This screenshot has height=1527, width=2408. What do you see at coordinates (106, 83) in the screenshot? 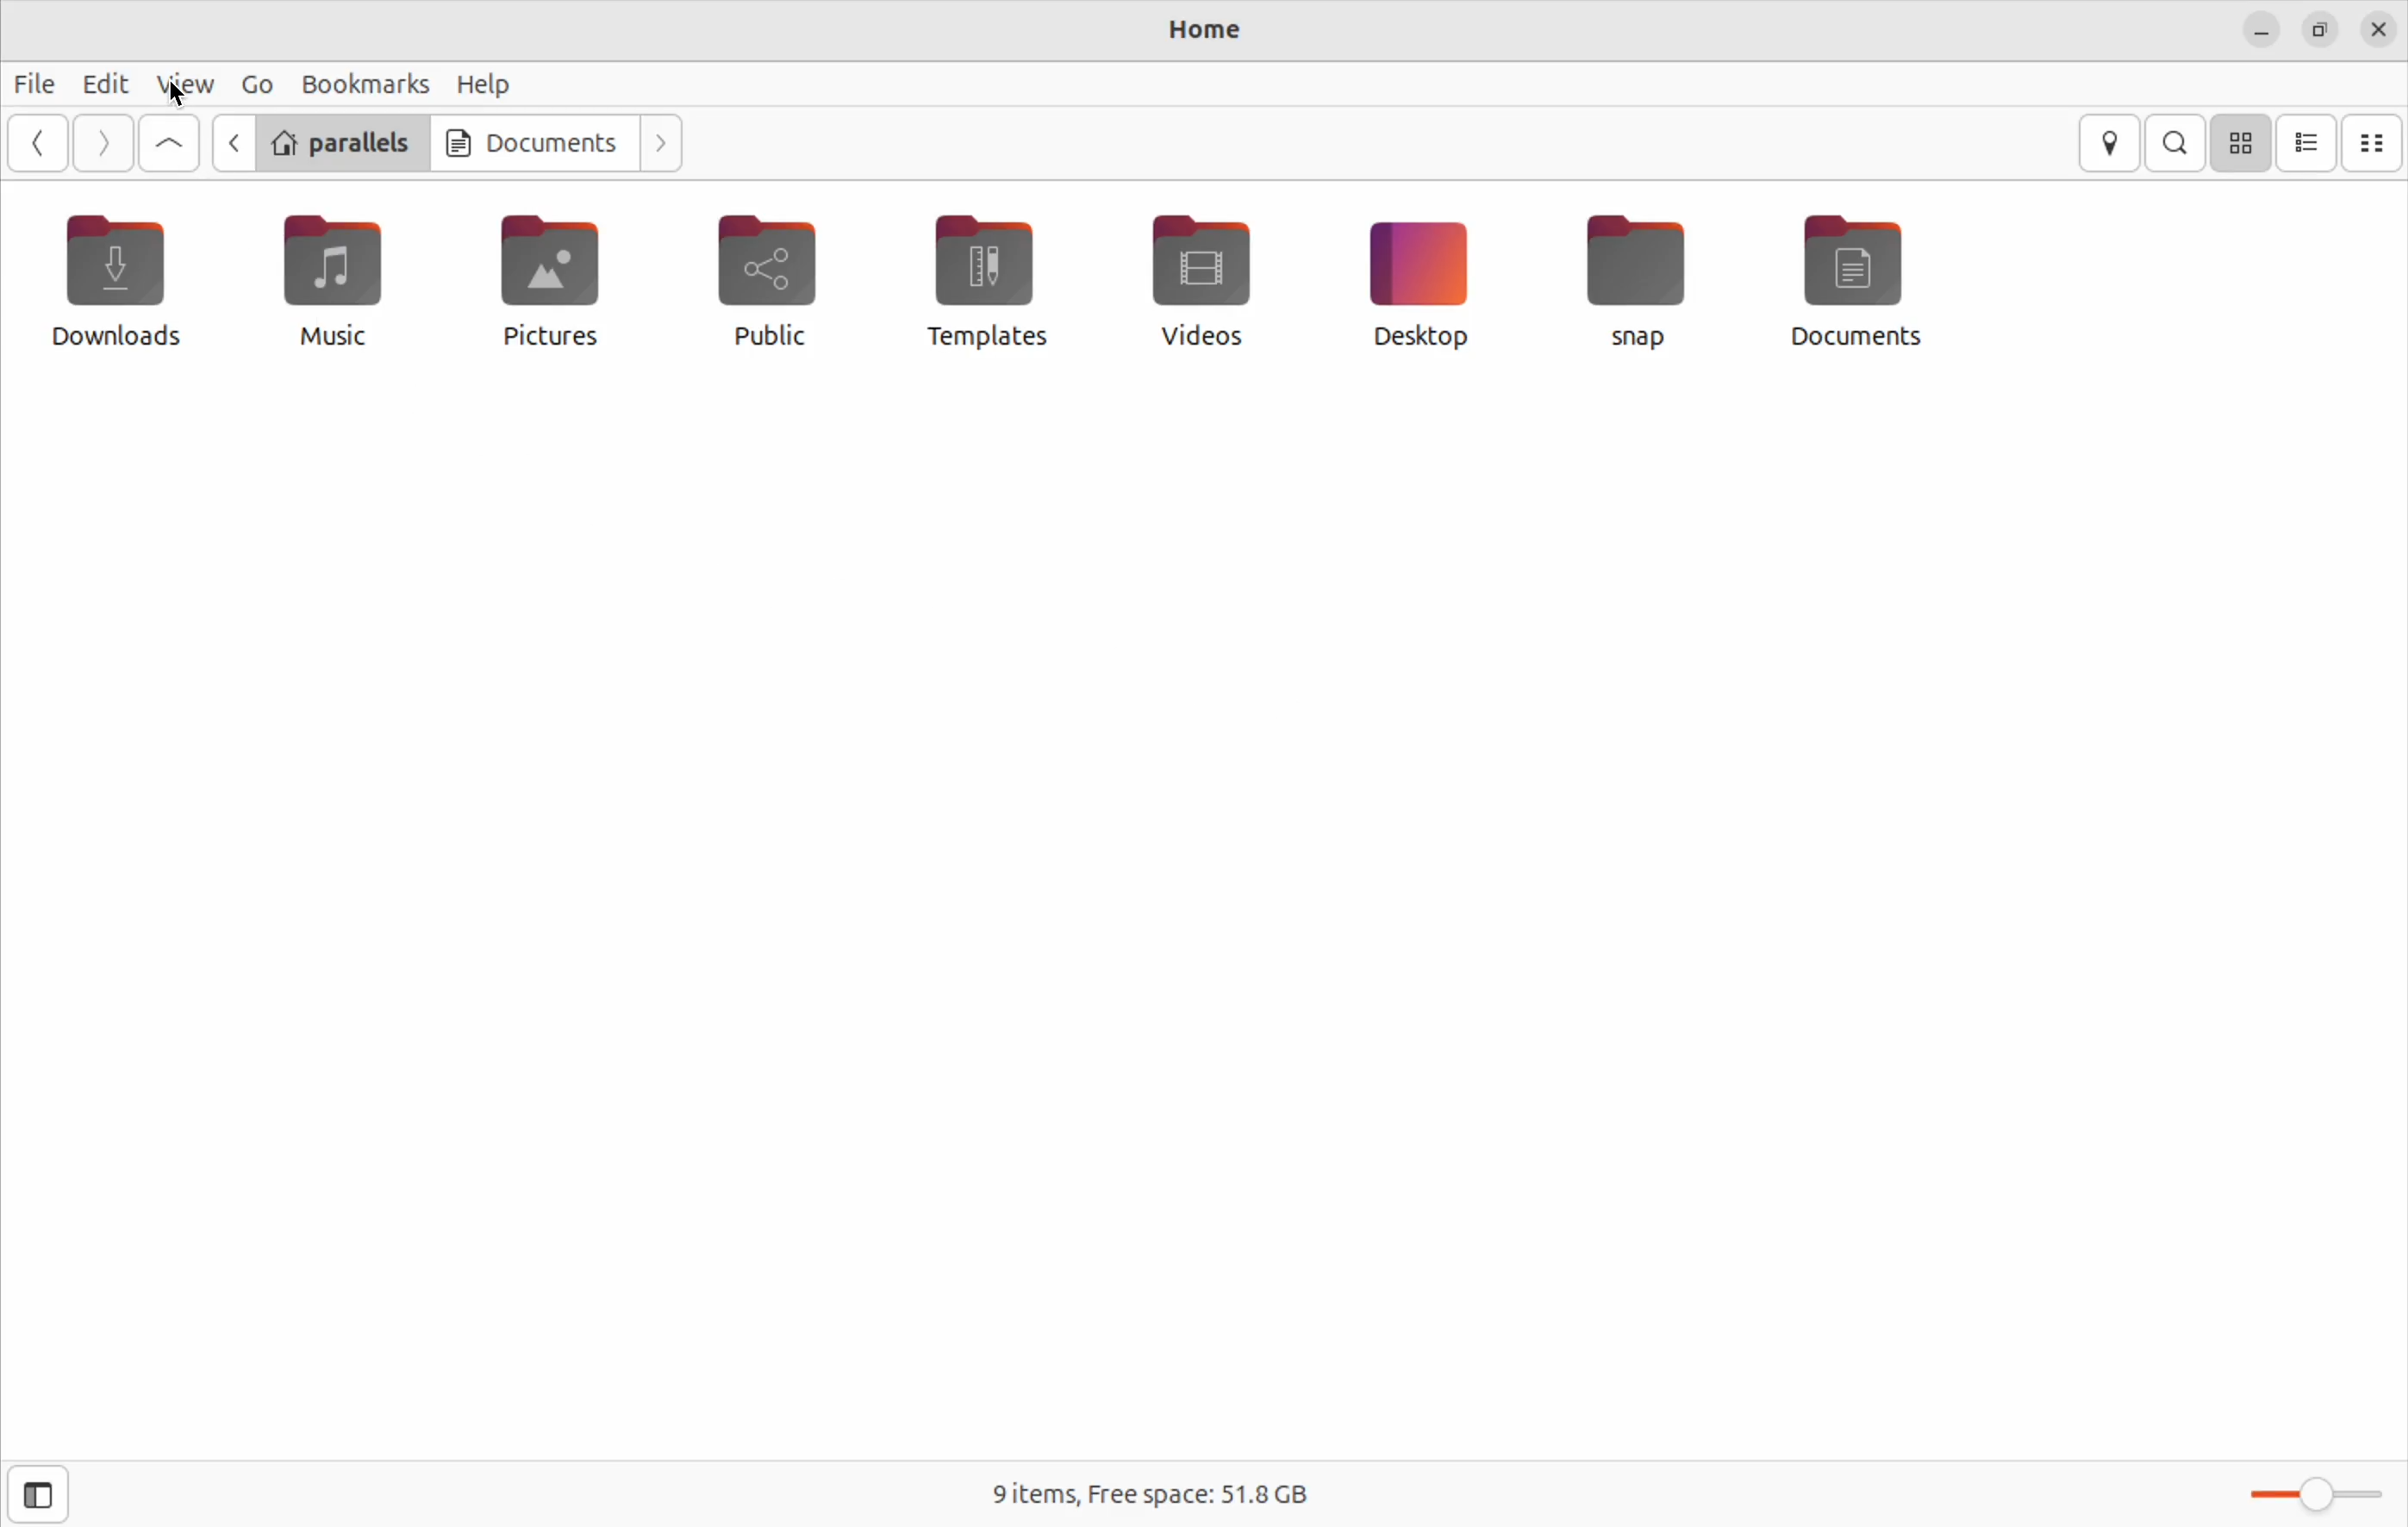
I see `Edit` at bounding box center [106, 83].